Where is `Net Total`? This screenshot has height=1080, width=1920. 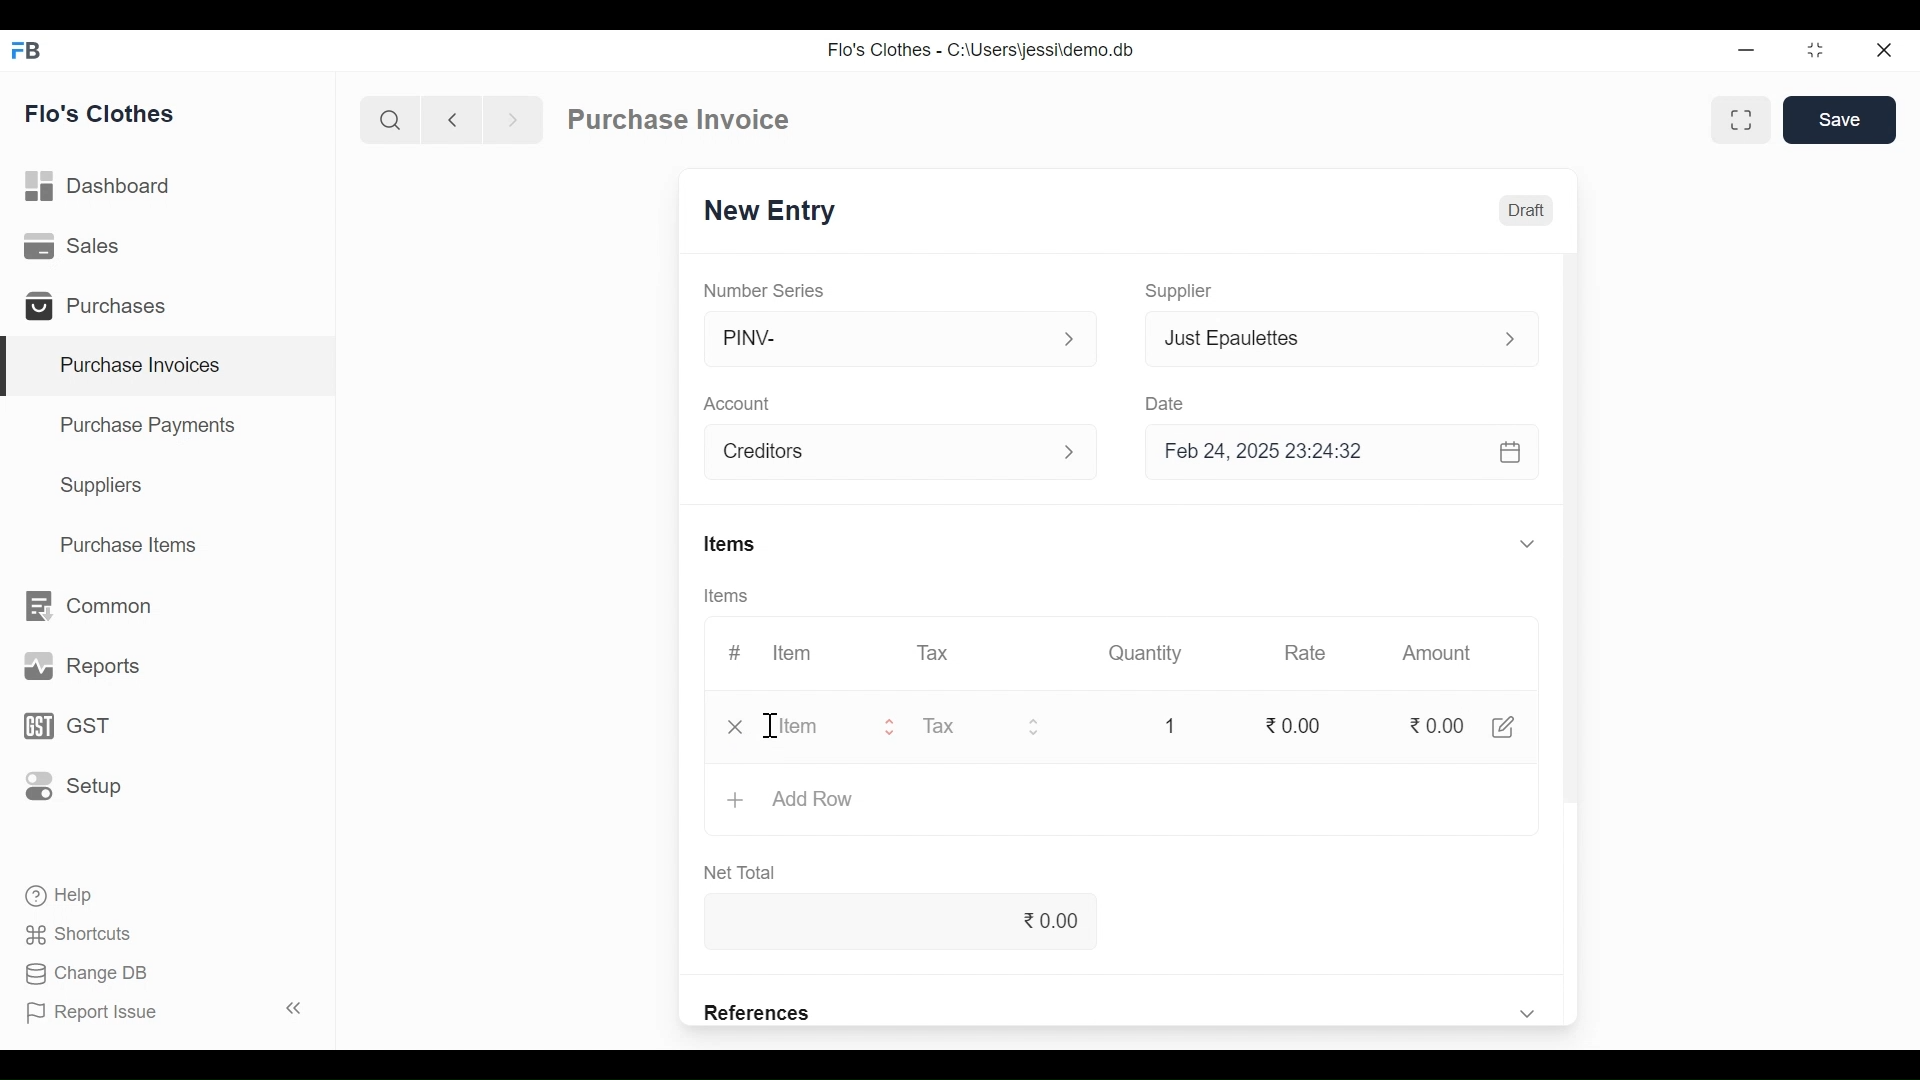 Net Total is located at coordinates (747, 874).